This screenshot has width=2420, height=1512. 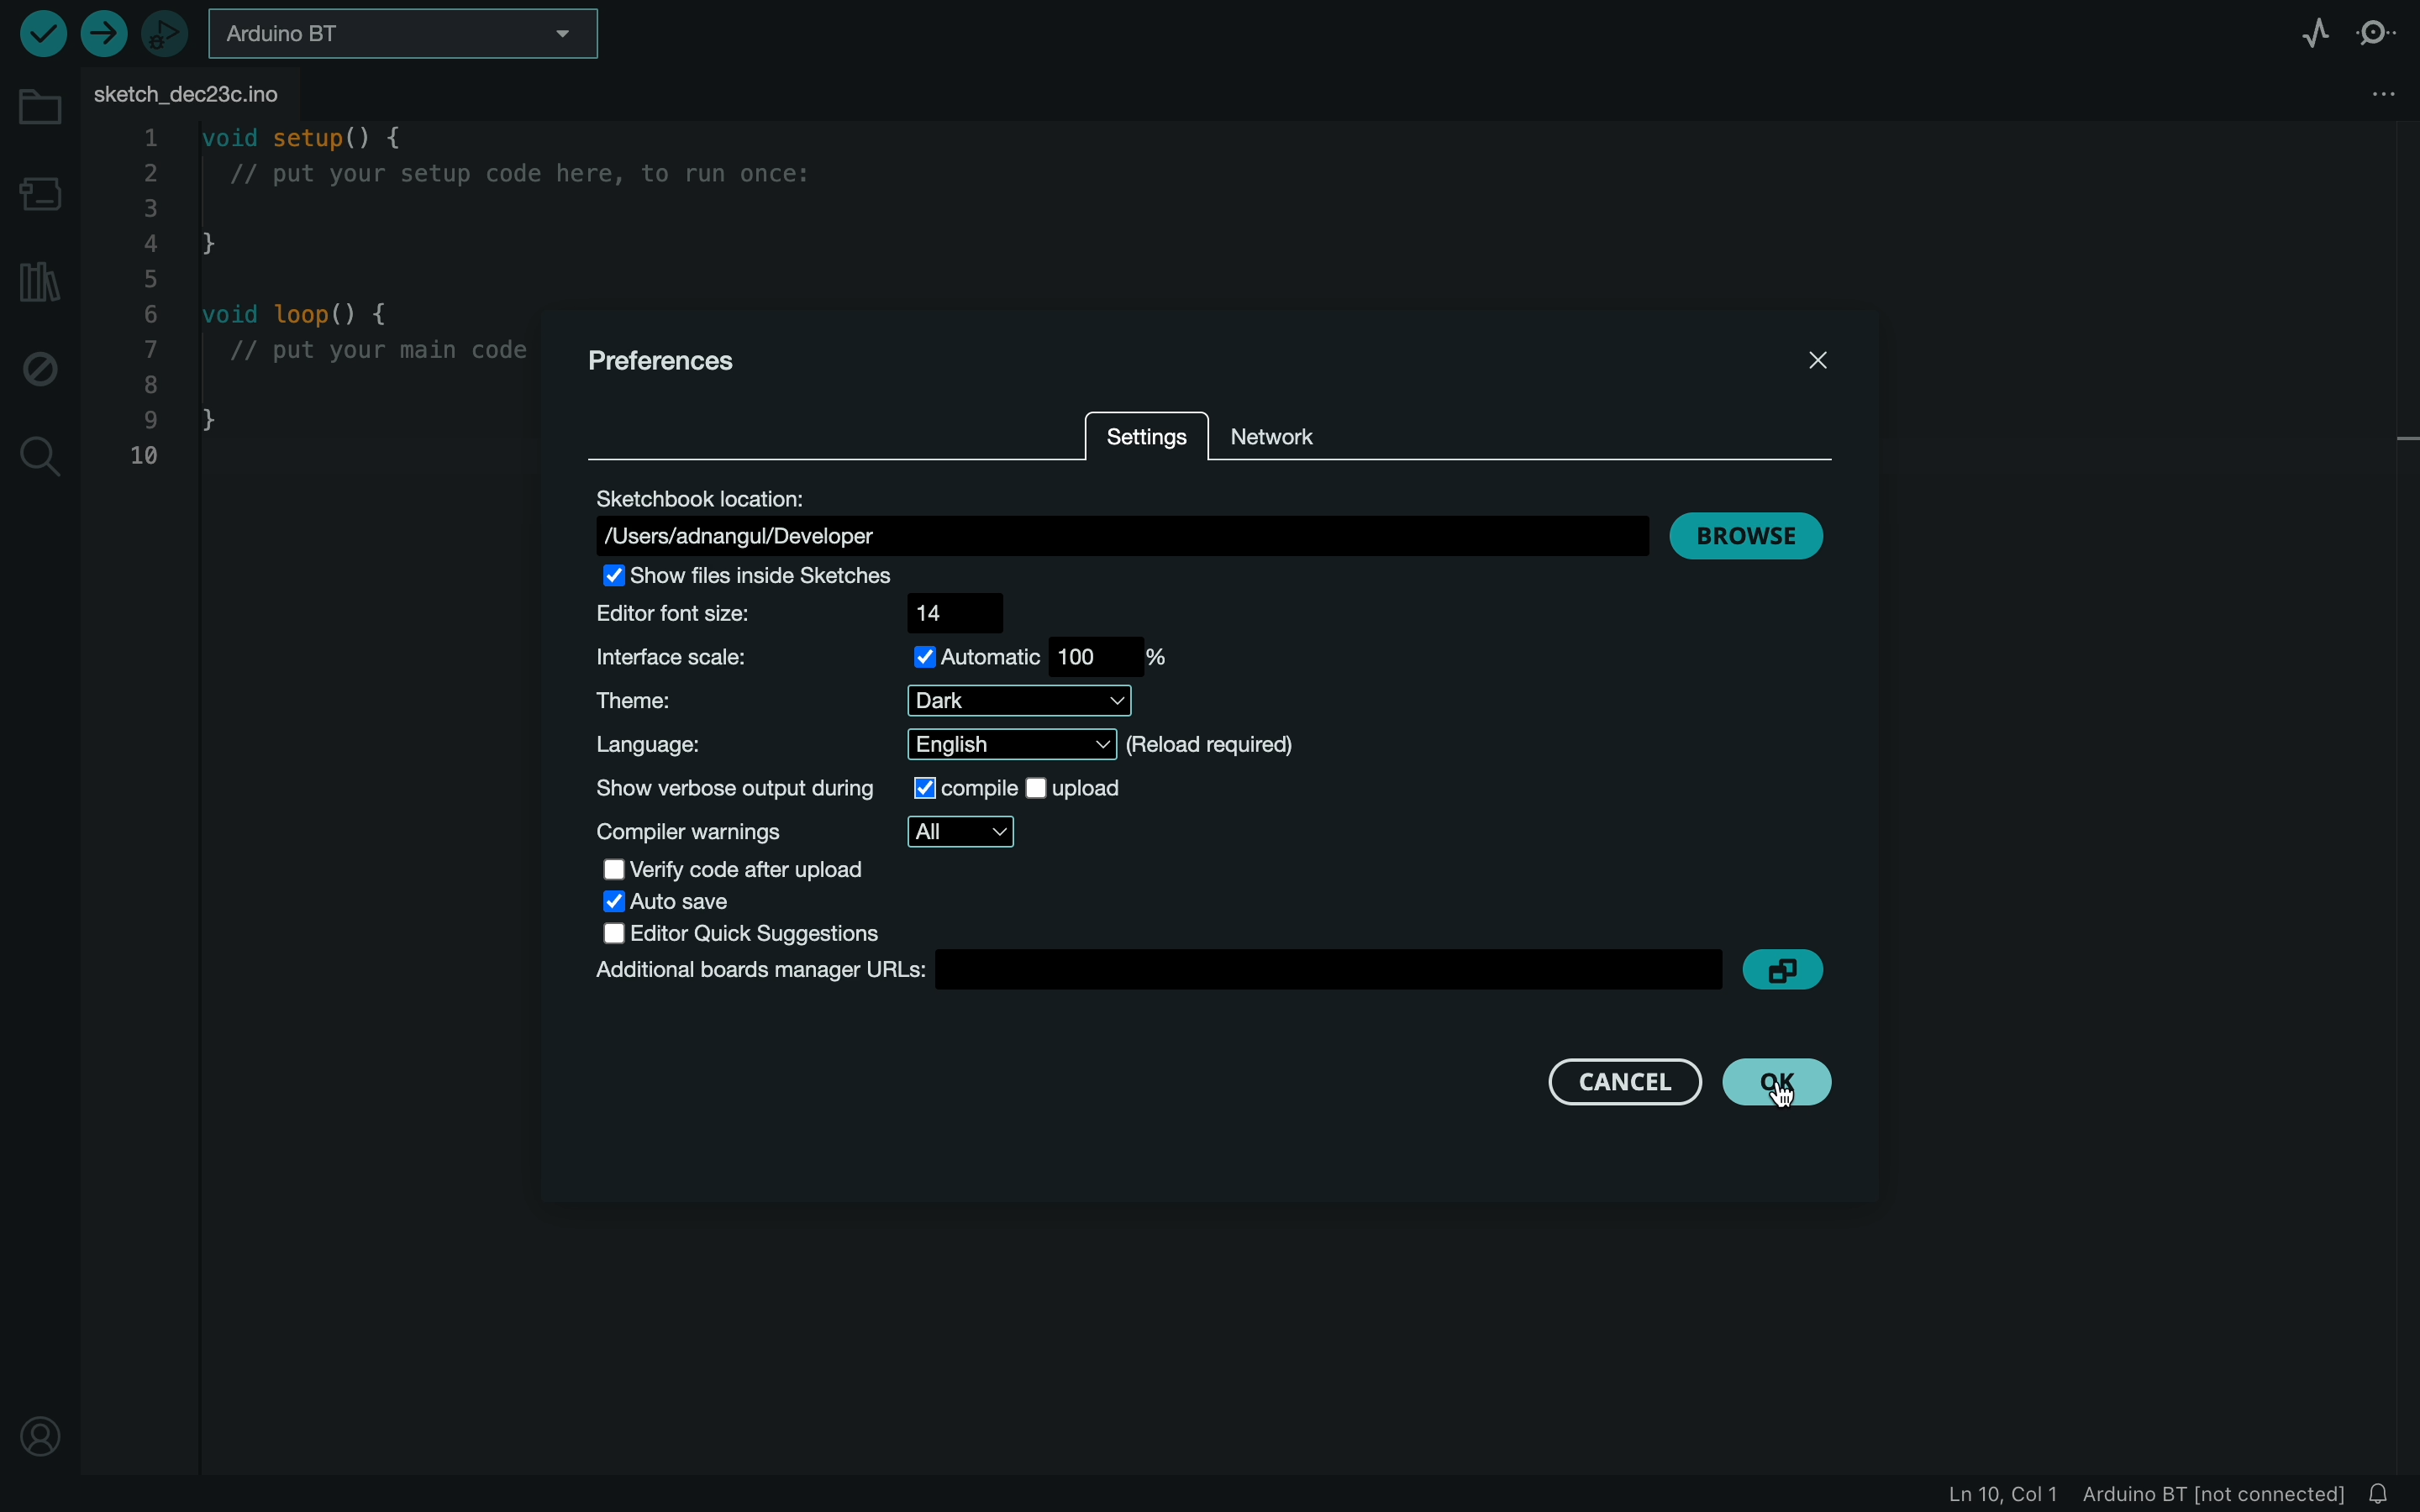 I want to click on show file , so click(x=751, y=577).